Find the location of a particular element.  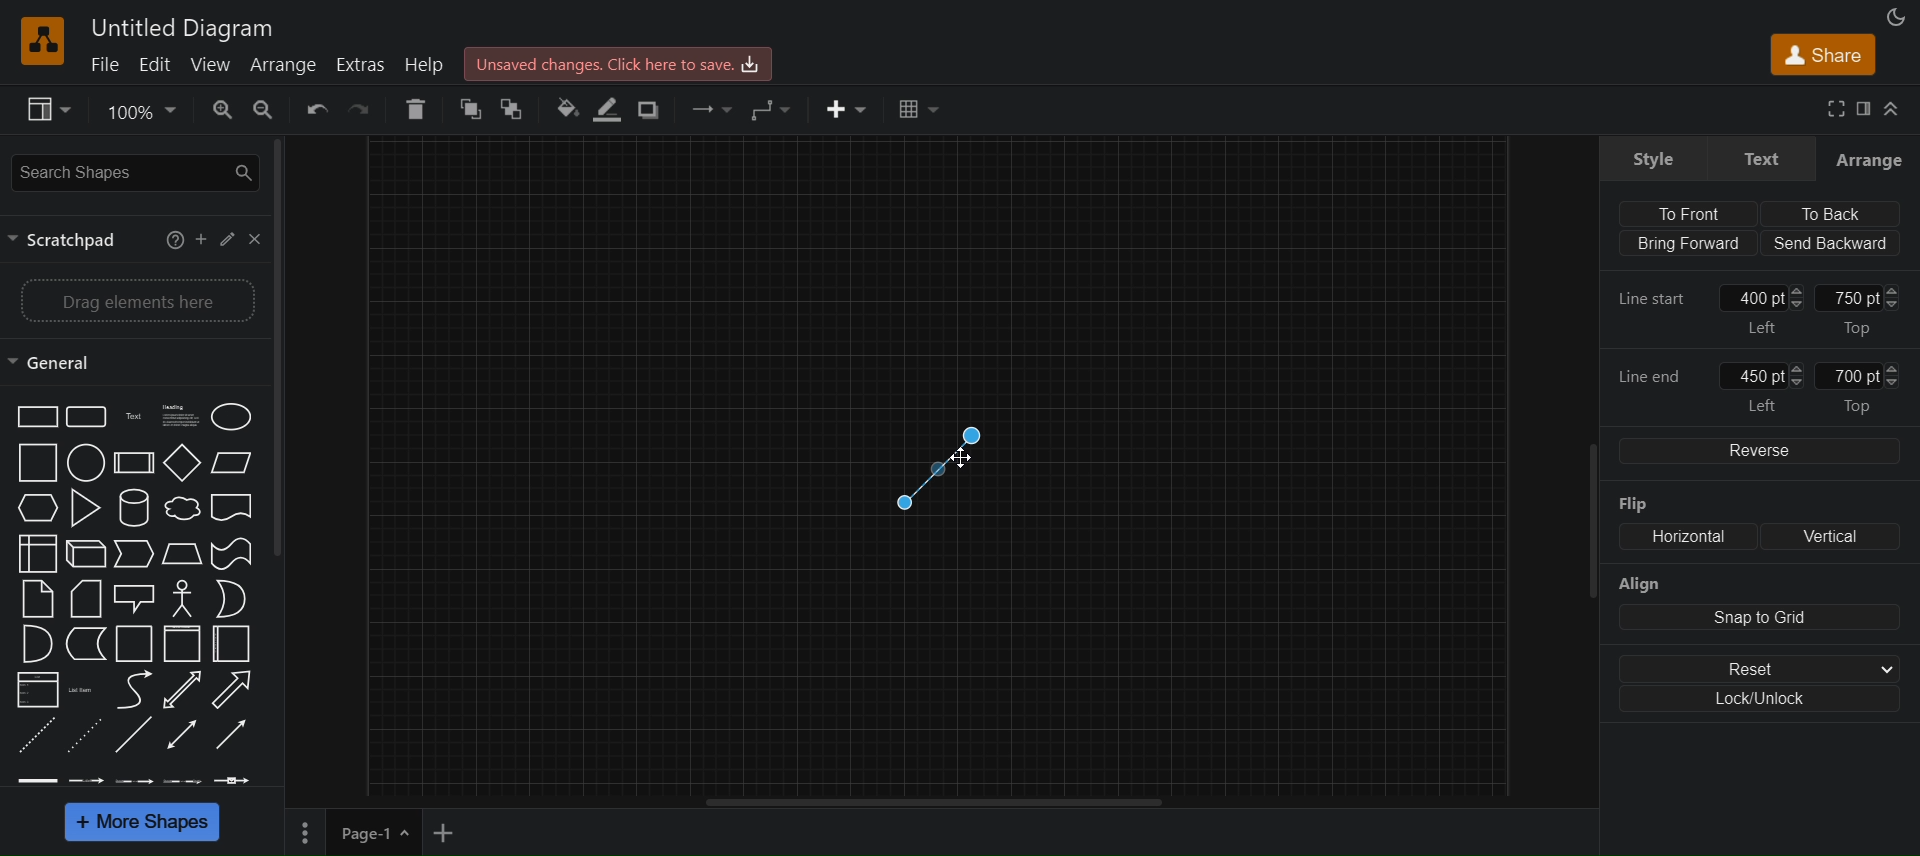

Curved line is located at coordinates (130, 689).